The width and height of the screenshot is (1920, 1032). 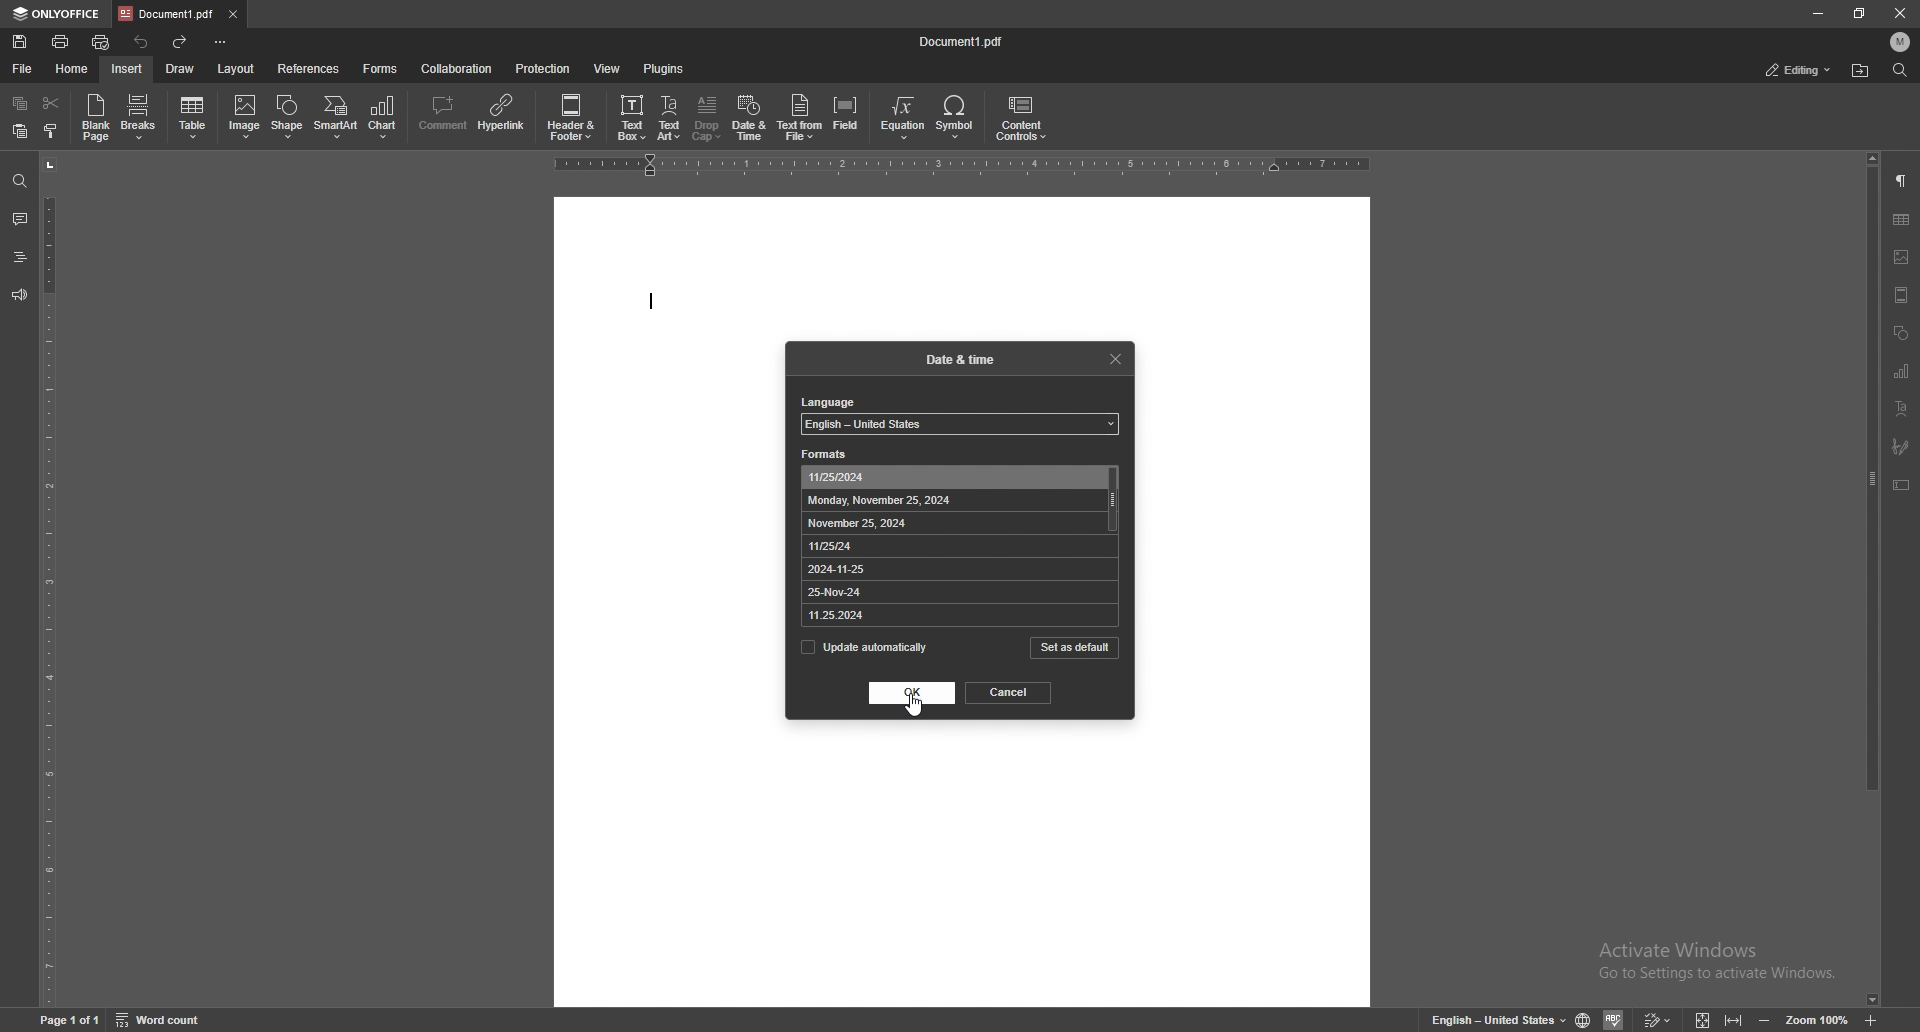 What do you see at coordinates (1873, 1019) in the screenshot?
I see `zoom in` at bounding box center [1873, 1019].